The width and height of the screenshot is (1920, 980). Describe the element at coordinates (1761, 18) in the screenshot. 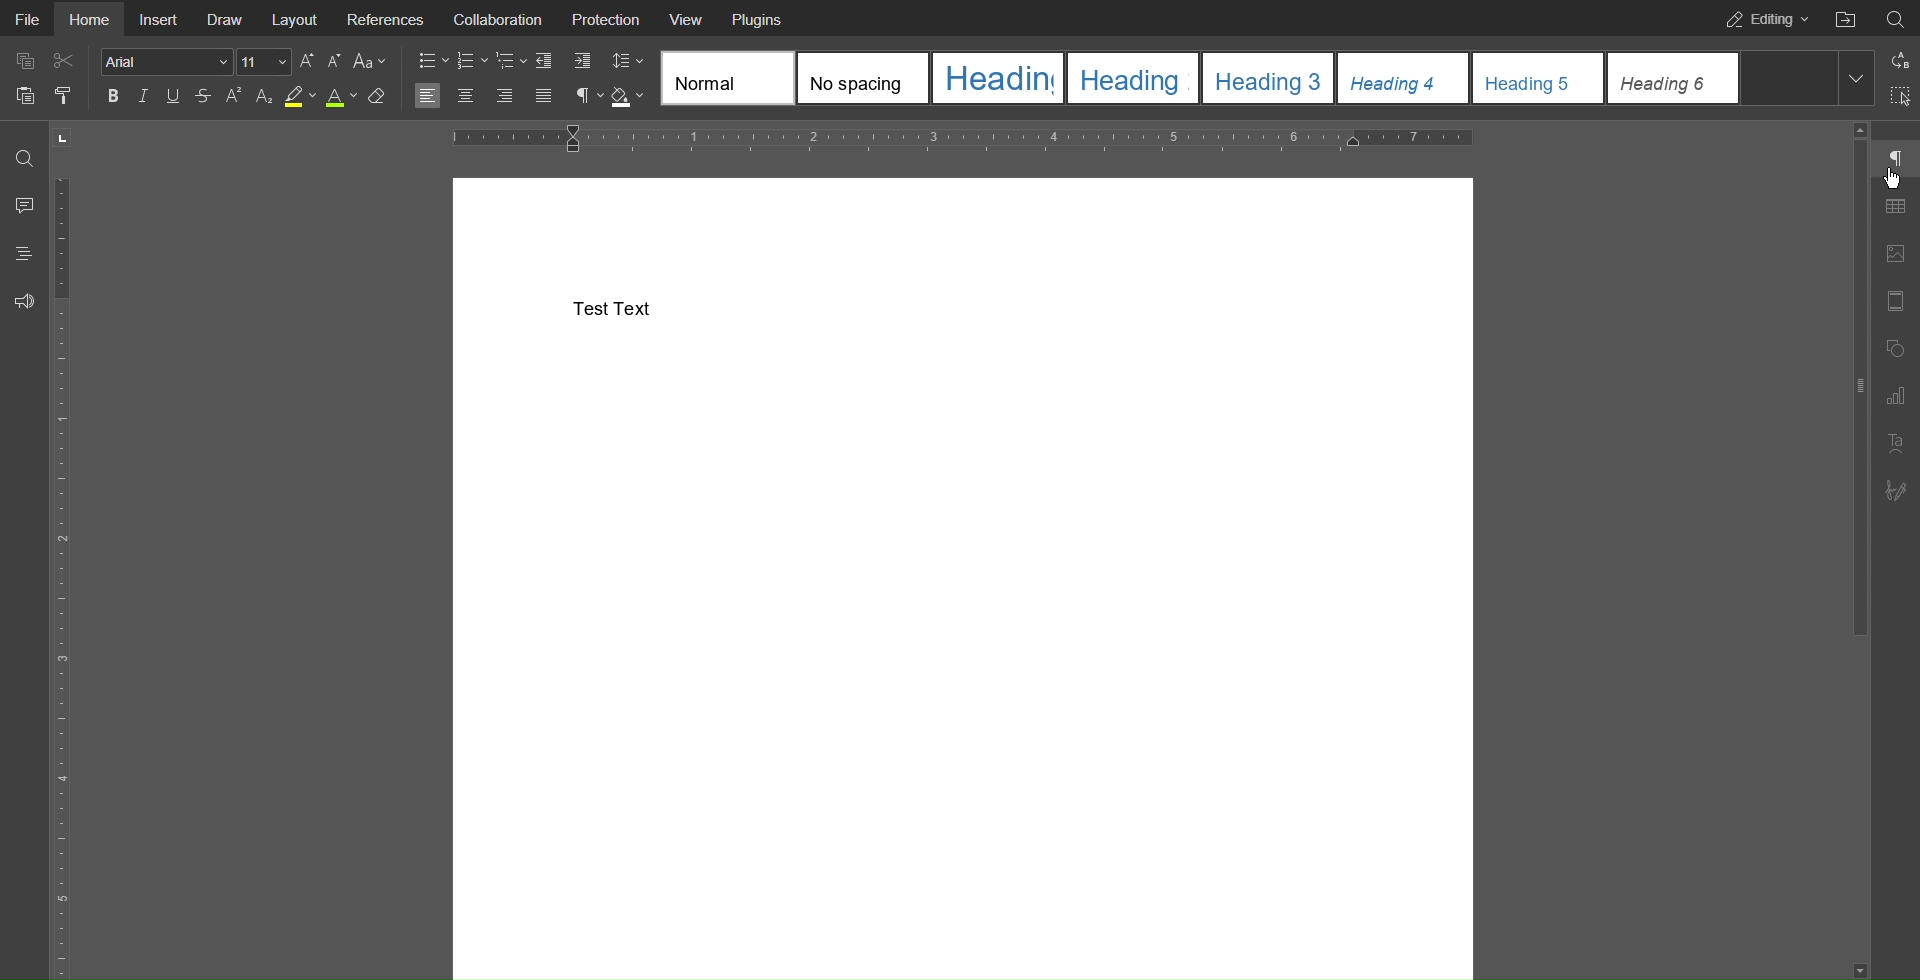

I see `Editing` at that location.